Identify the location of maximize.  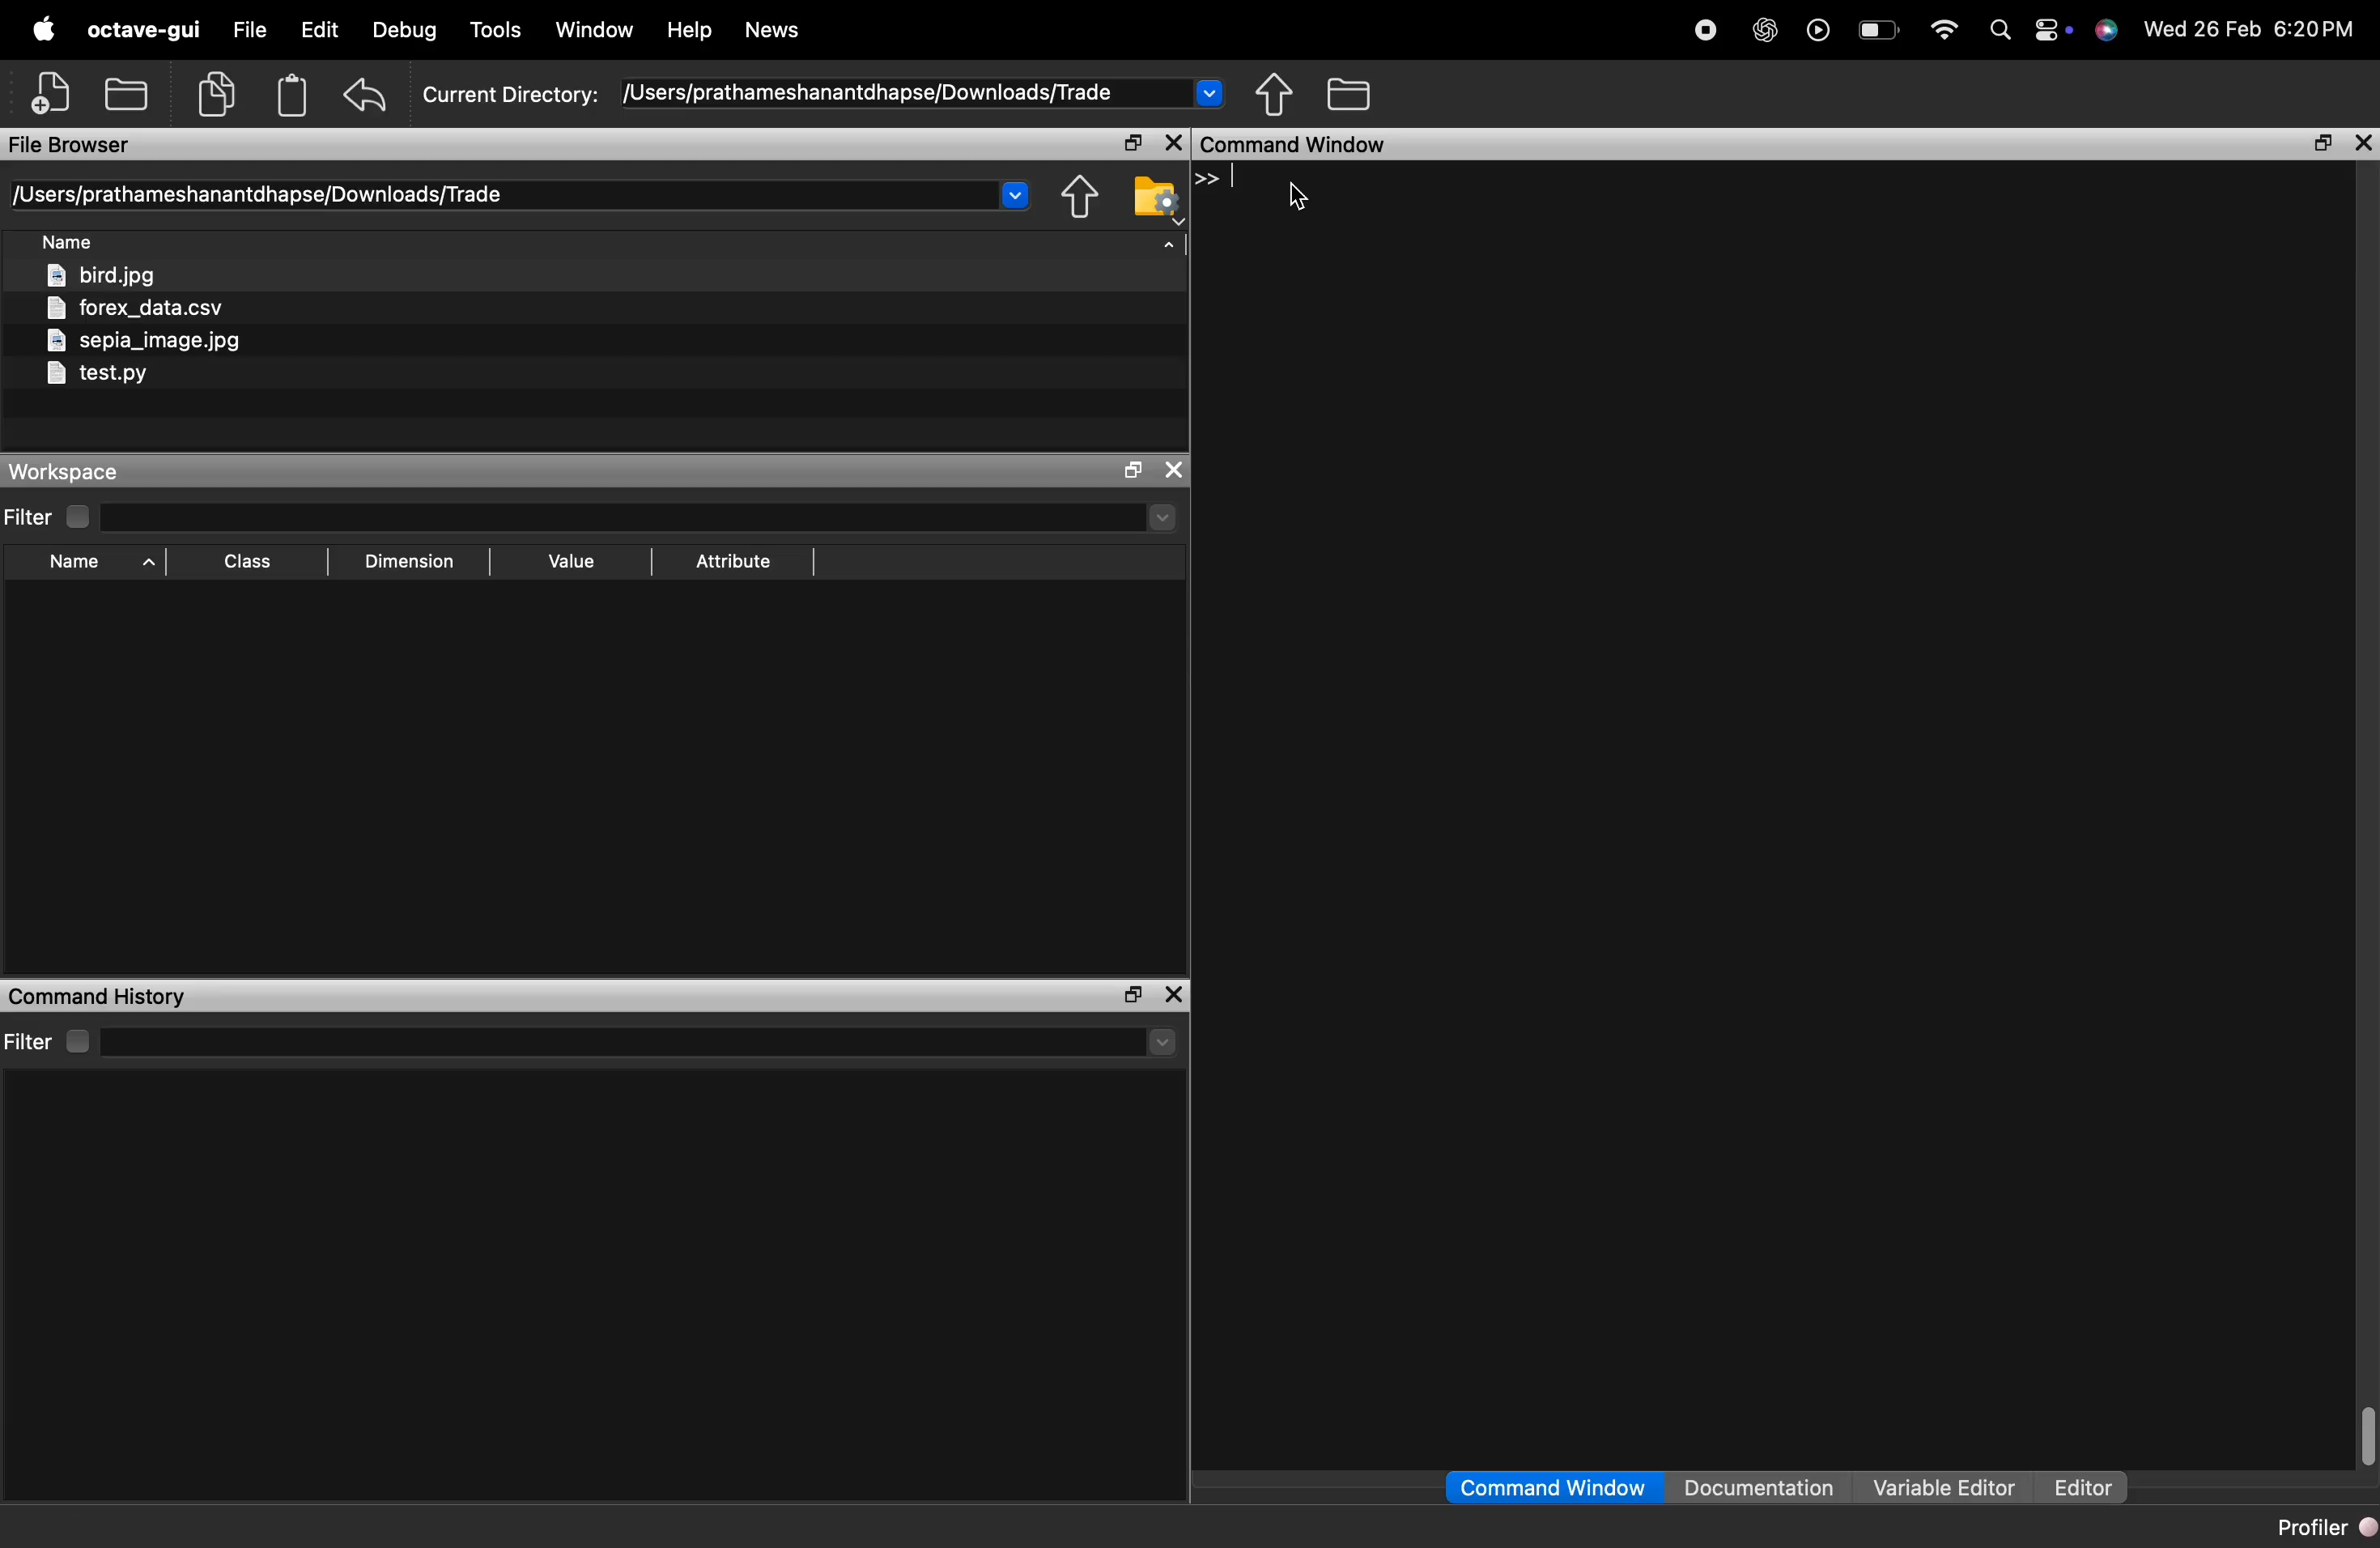
(1132, 144).